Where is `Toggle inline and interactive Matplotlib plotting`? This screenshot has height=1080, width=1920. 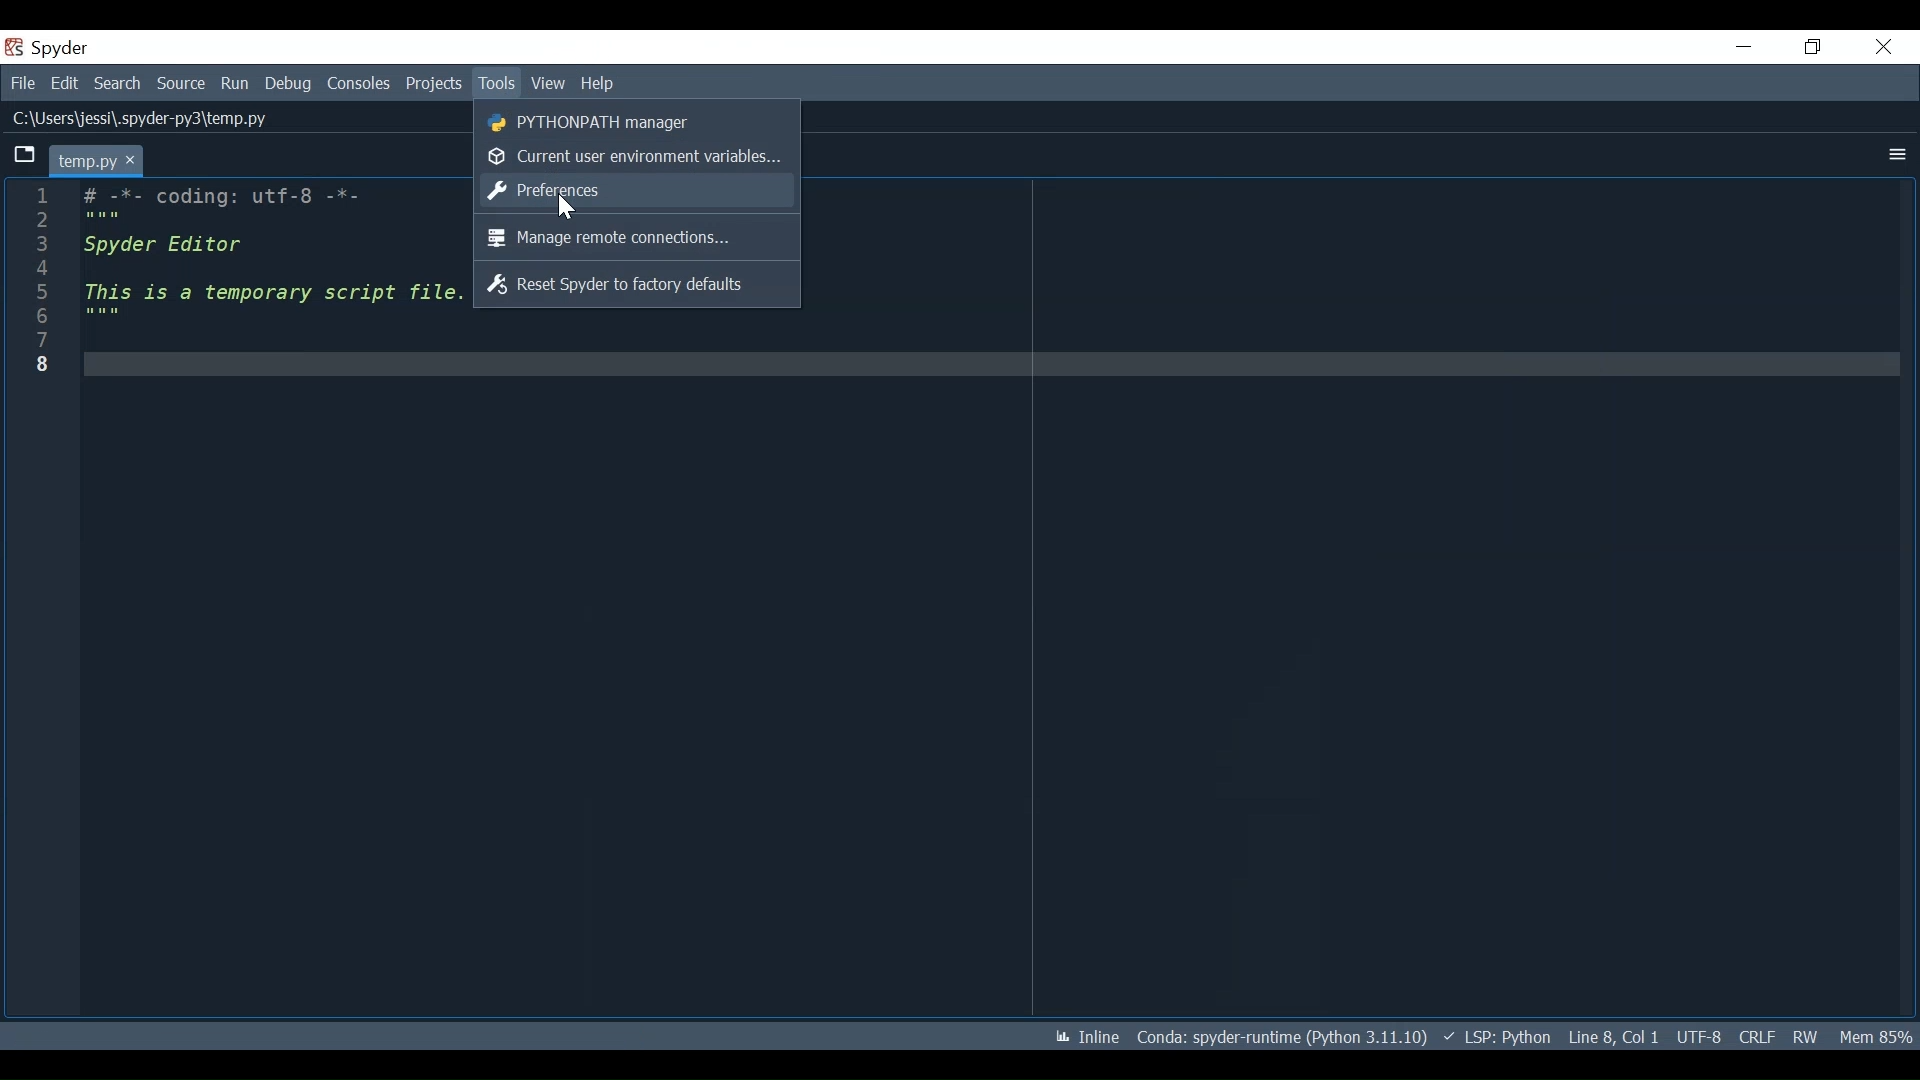
Toggle inline and interactive Matplotlib plotting is located at coordinates (1087, 1036).